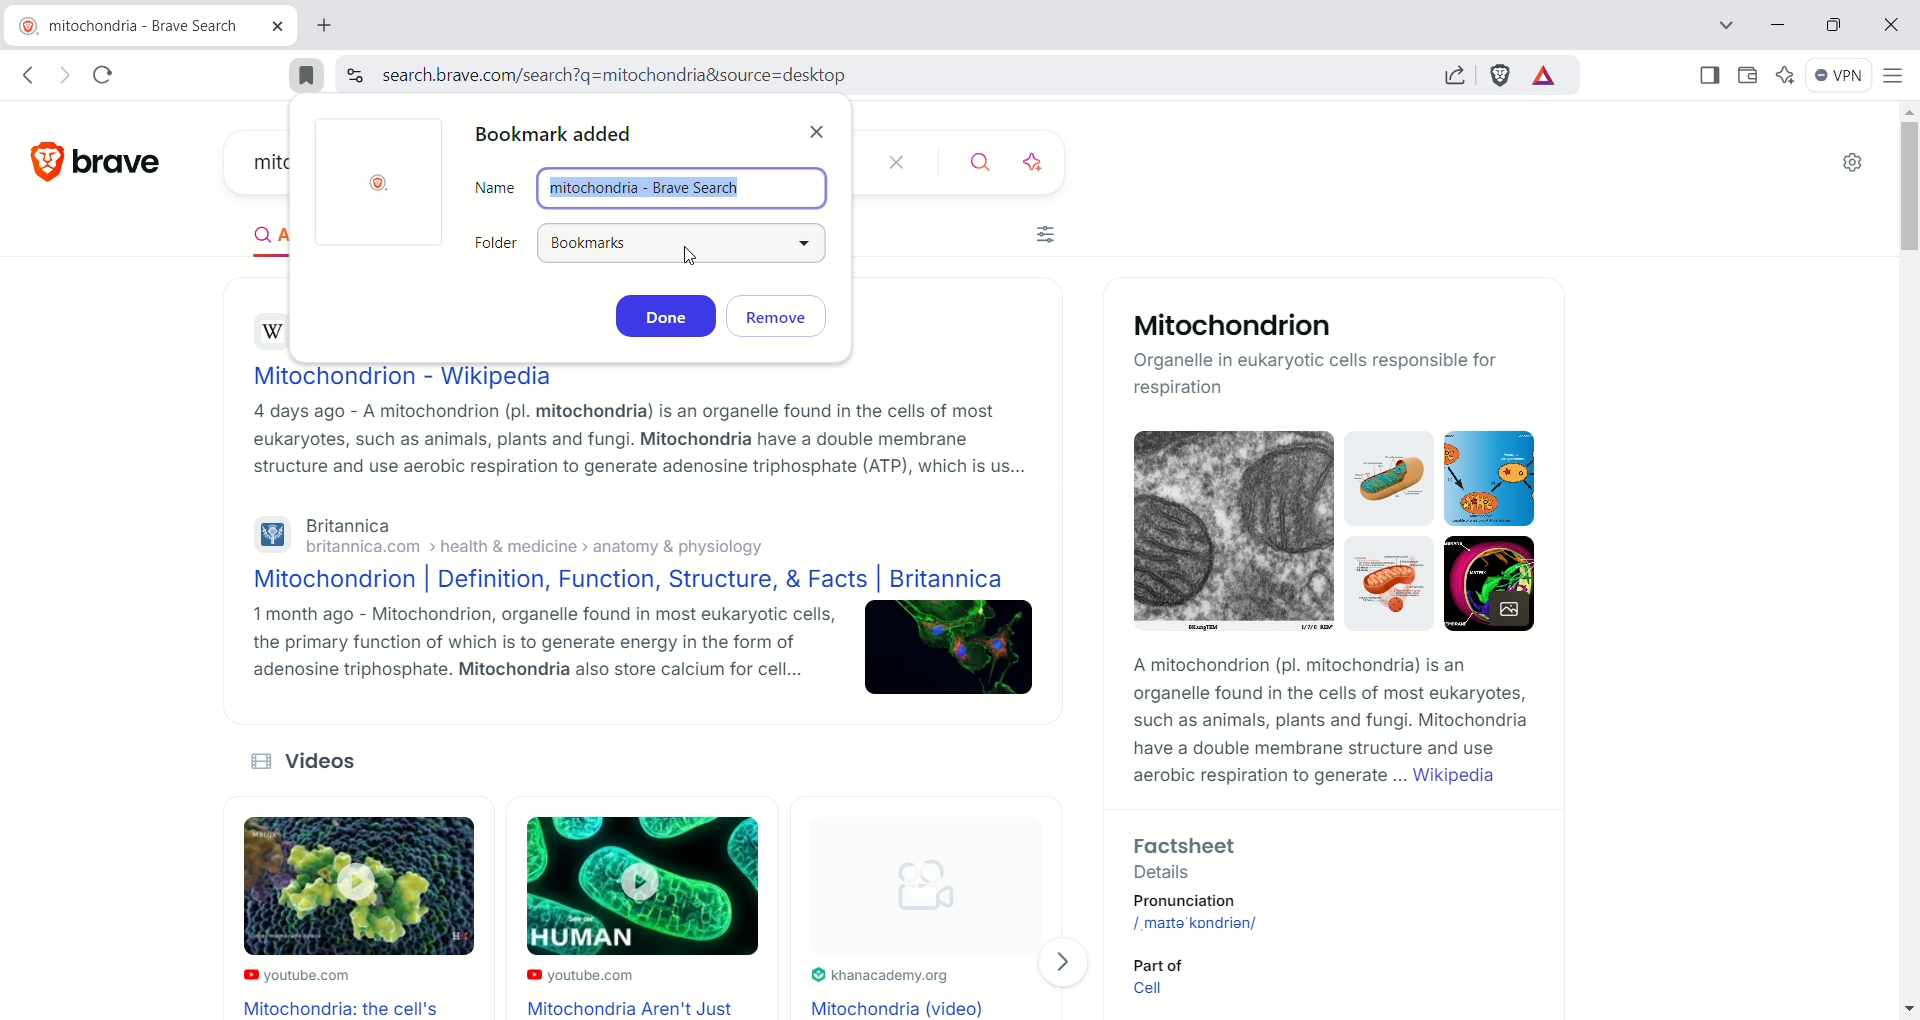 This screenshot has height=1020, width=1920. What do you see at coordinates (121, 157) in the screenshot?
I see `brave` at bounding box center [121, 157].